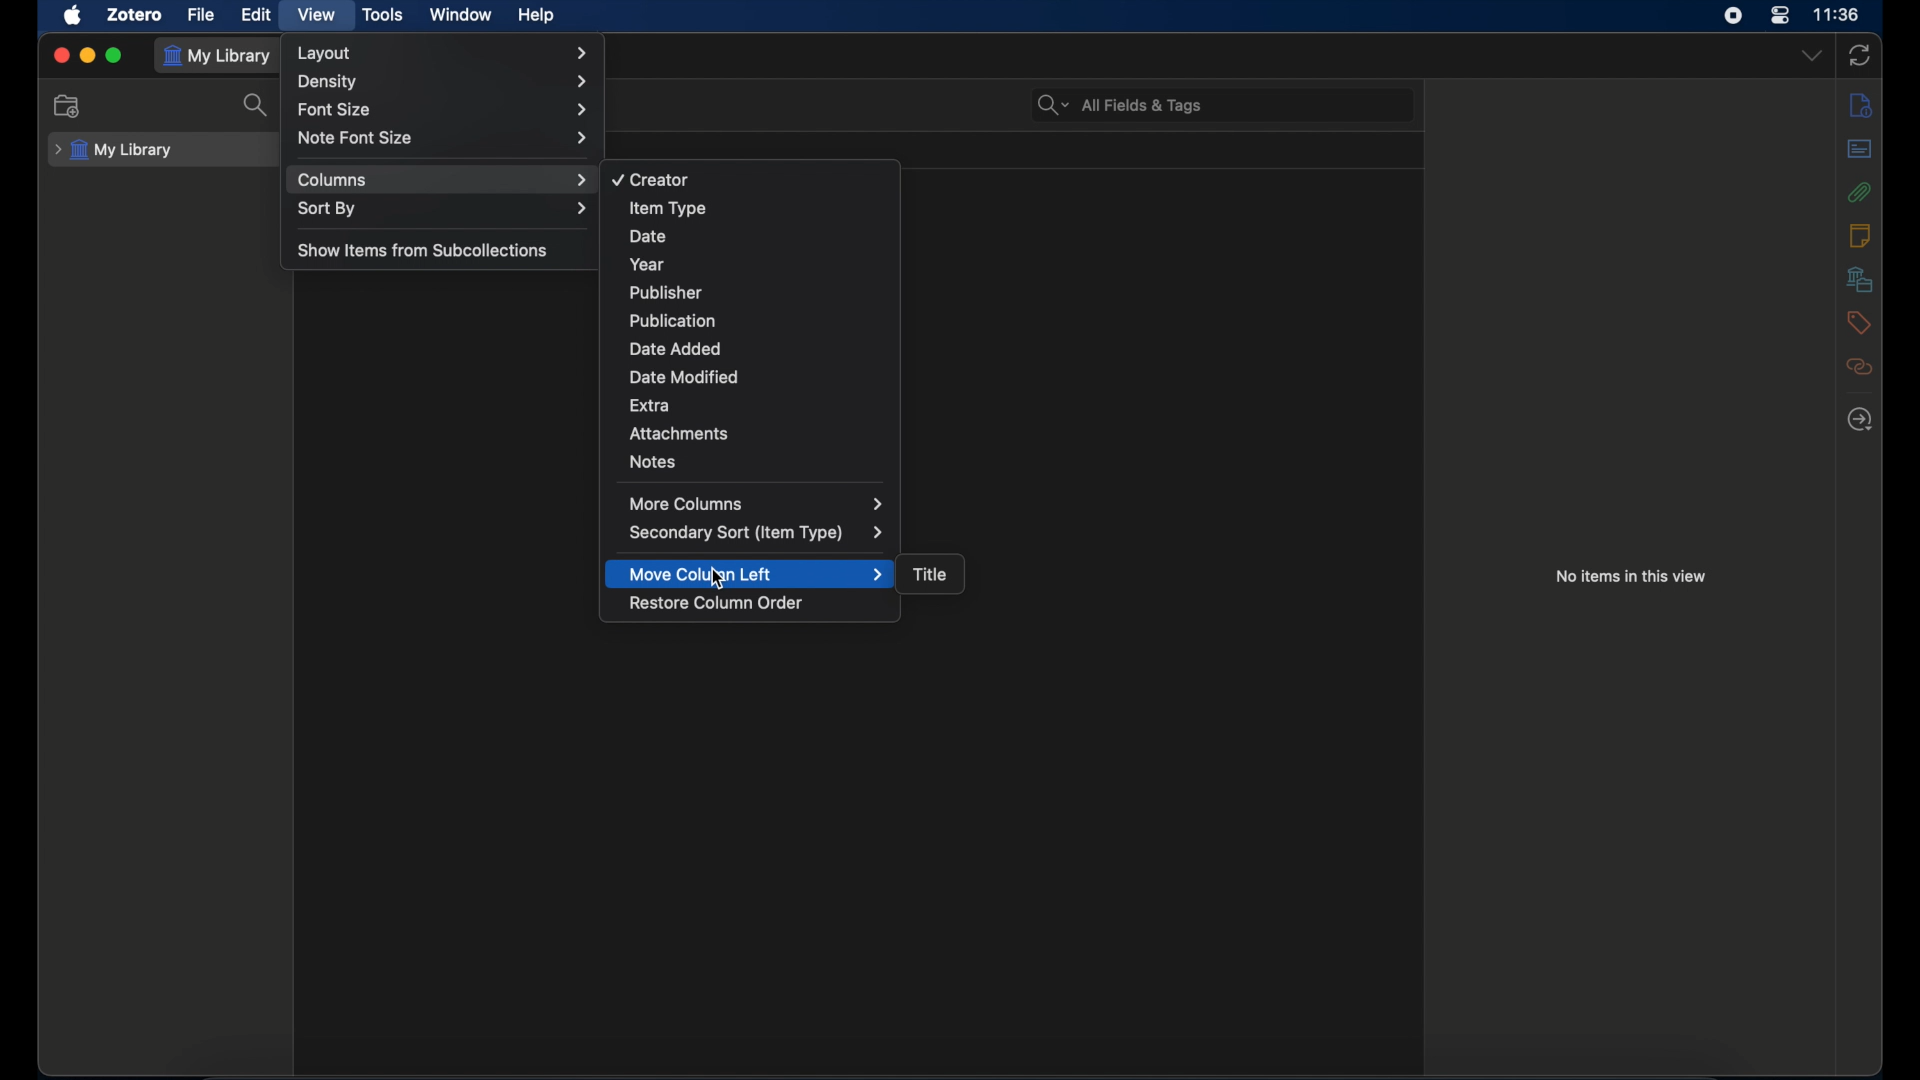 This screenshot has height=1080, width=1920. What do you see at coordinates (443, 53) in the screenshot?
I see `layout` at bounding box center [443, 53].